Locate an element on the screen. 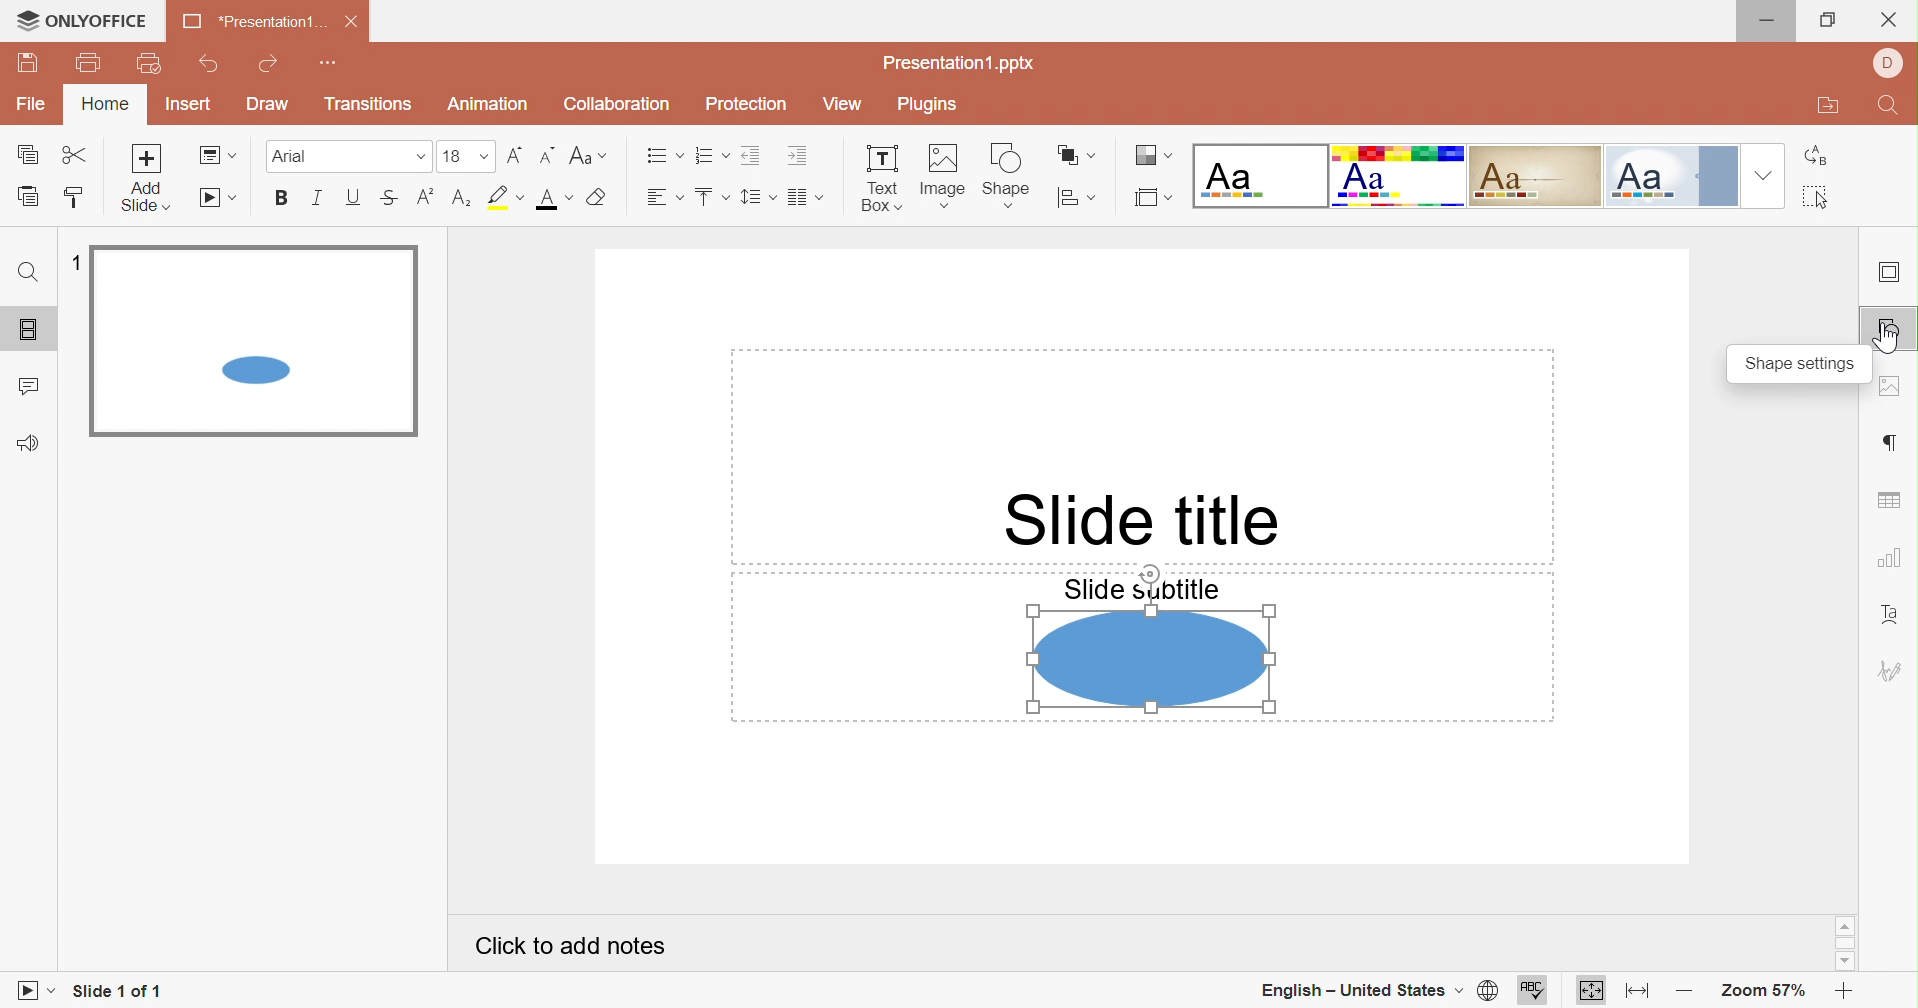 The width and height of the screenshot is (1918, 1008). Set document language is located at coordinates (1489, 991).